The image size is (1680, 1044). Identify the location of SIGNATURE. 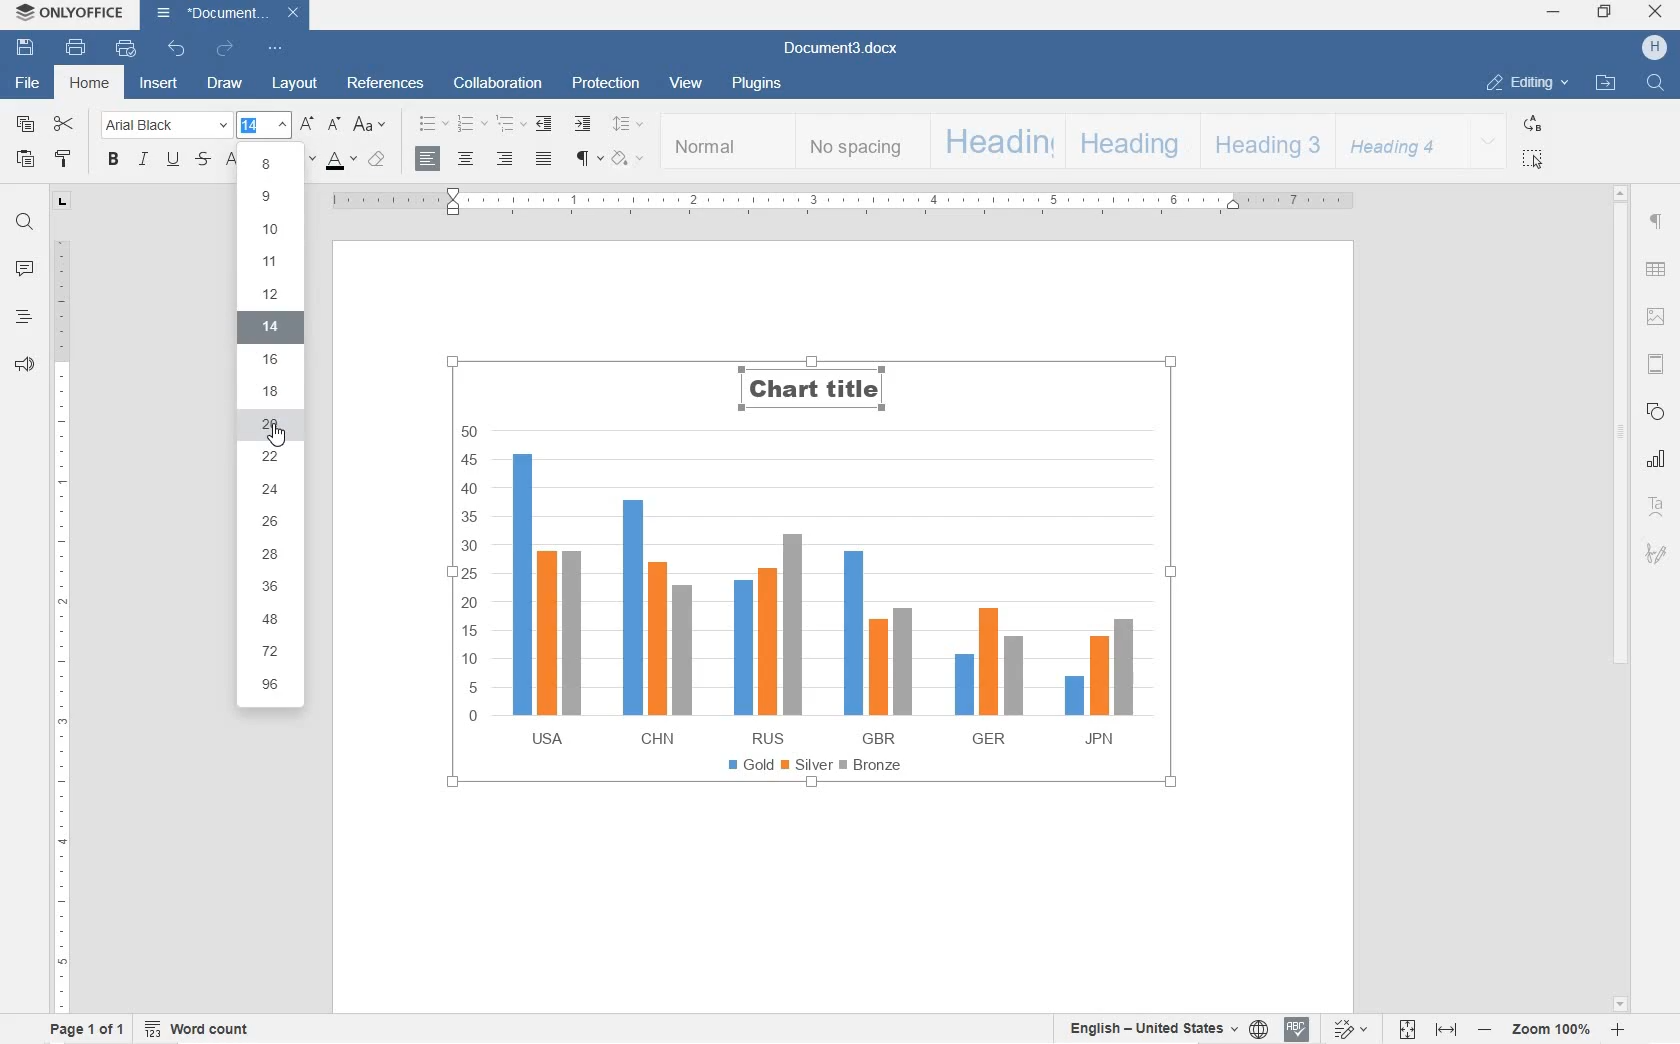
(1656, 556).